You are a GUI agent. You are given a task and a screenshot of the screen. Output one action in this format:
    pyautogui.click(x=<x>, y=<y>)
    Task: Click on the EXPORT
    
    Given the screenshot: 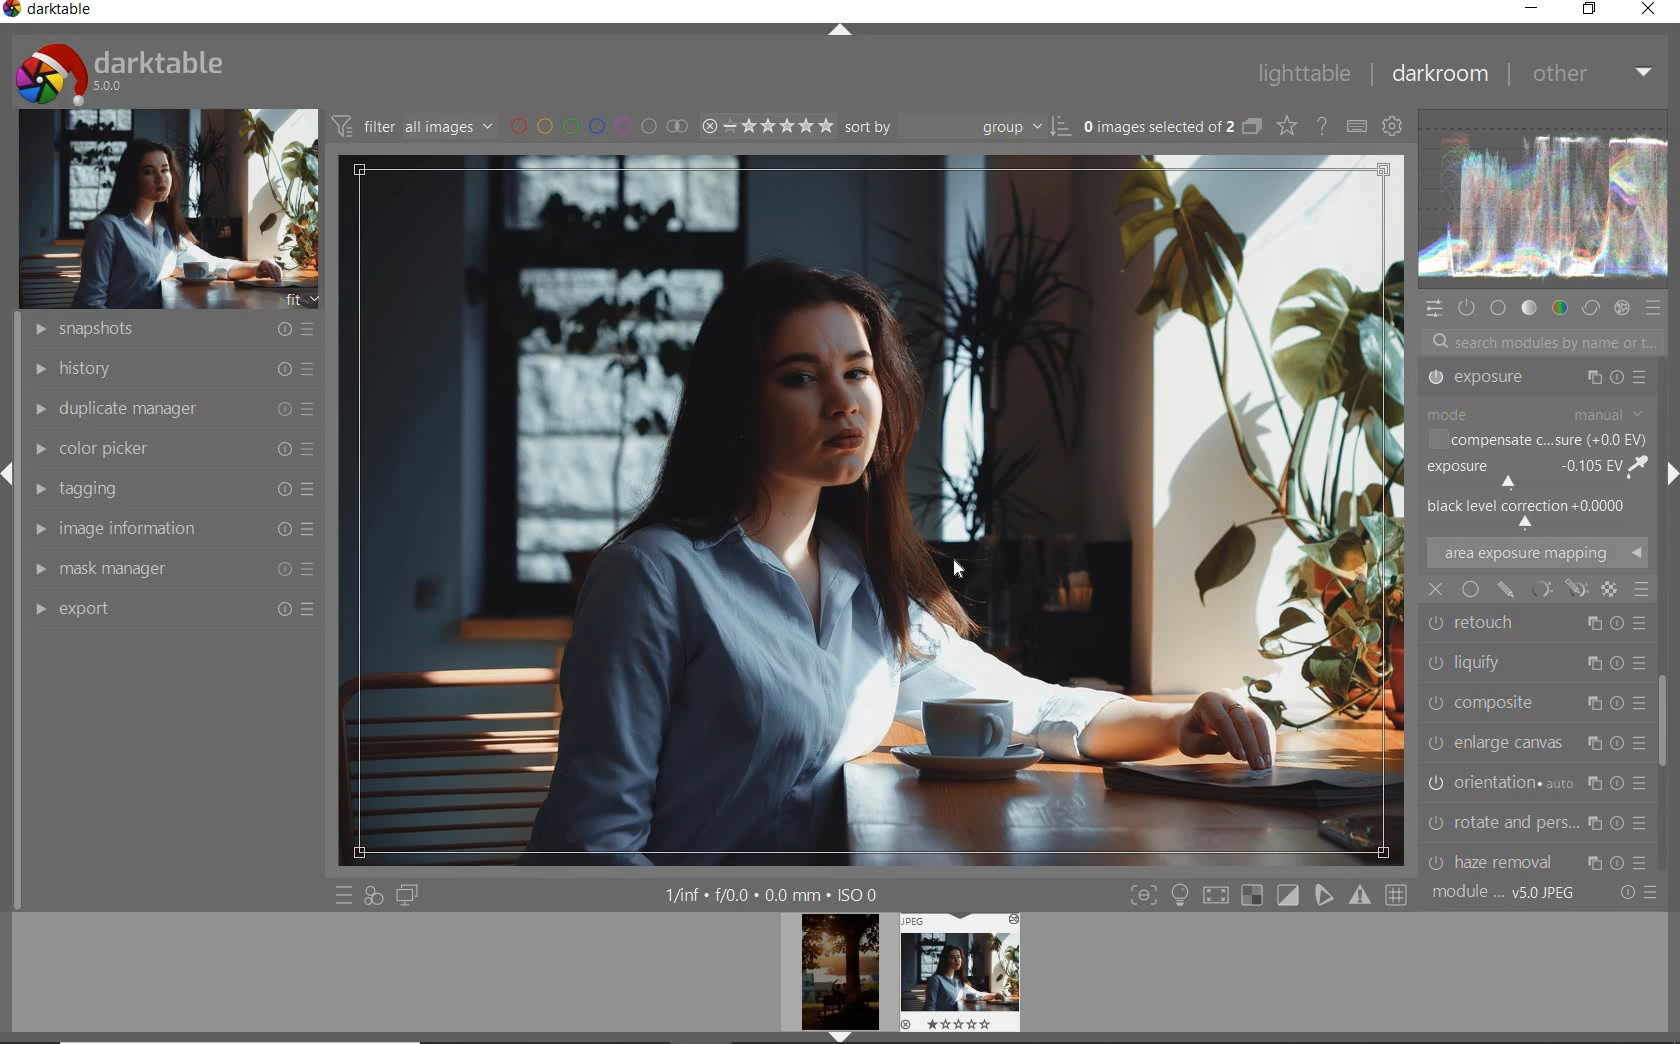 What is the action you would take?
    pyautogui.click(x=175, y=609)
    